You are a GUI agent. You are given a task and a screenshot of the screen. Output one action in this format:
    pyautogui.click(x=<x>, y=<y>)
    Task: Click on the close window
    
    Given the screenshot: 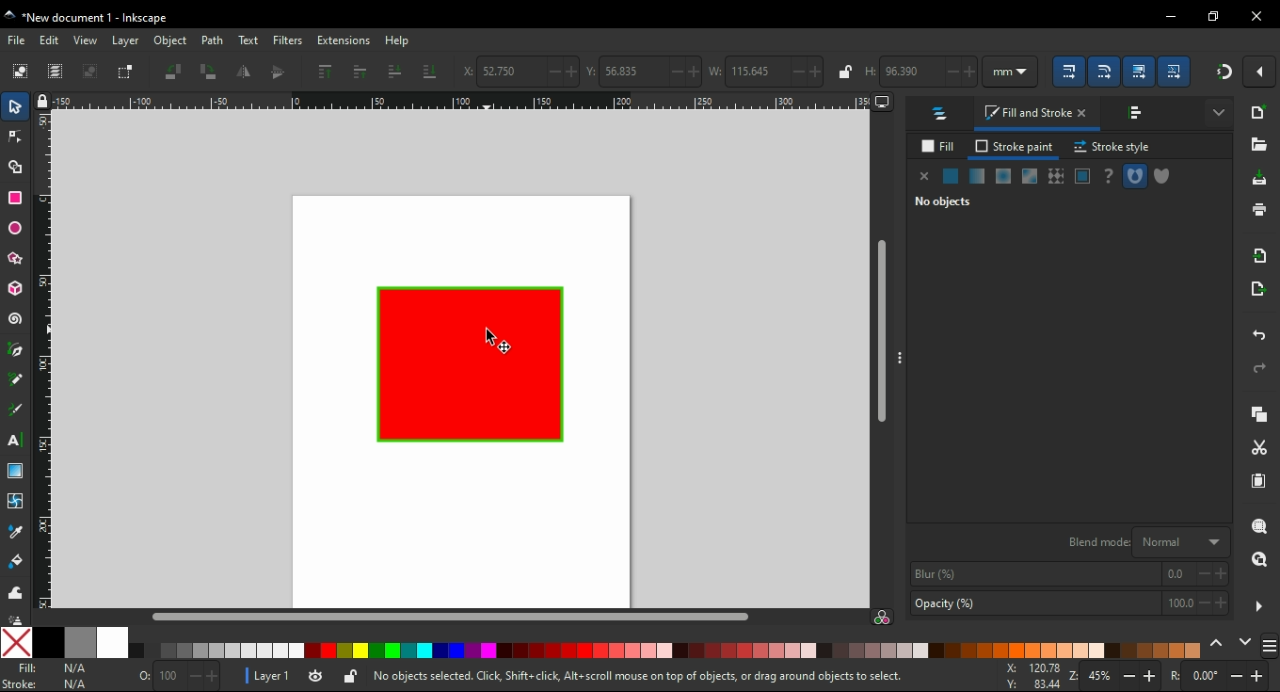 What is the action you would take?
    pyautogui.click(x=1257, y=16)
    